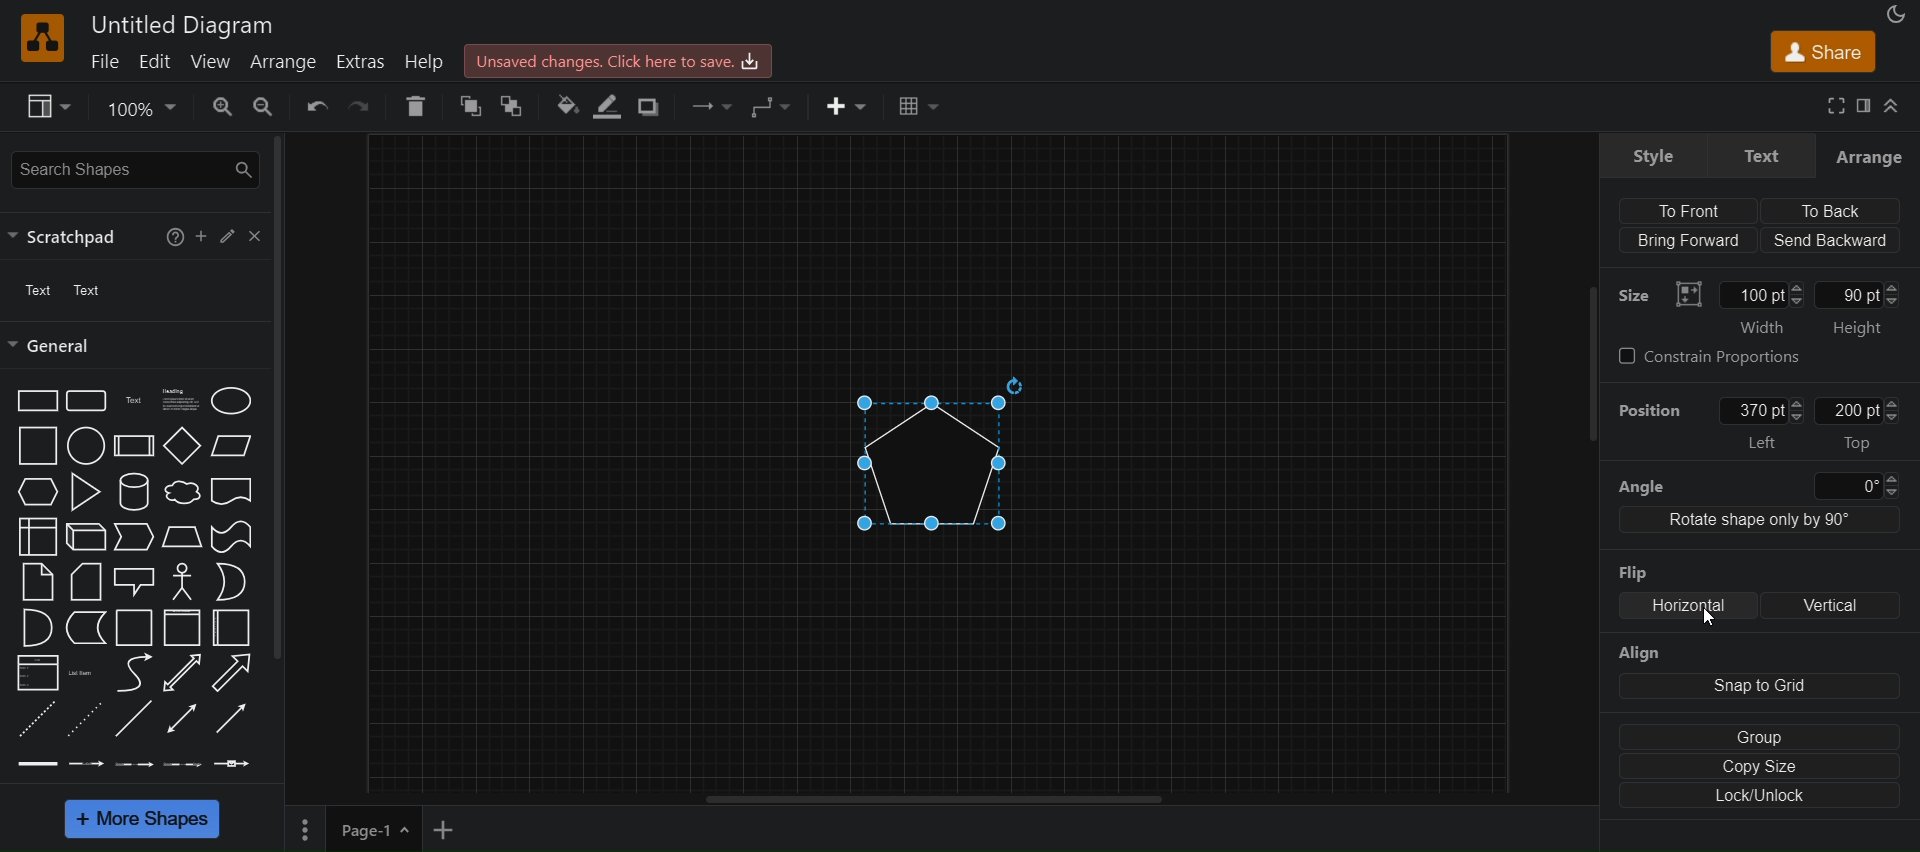 Image resolution: width=1920 pixels, height=852 pixels. What do you see at coordinates (1689, 606) in the screenshot?
I see `Horizontal` at bounding box center [1689, 606].